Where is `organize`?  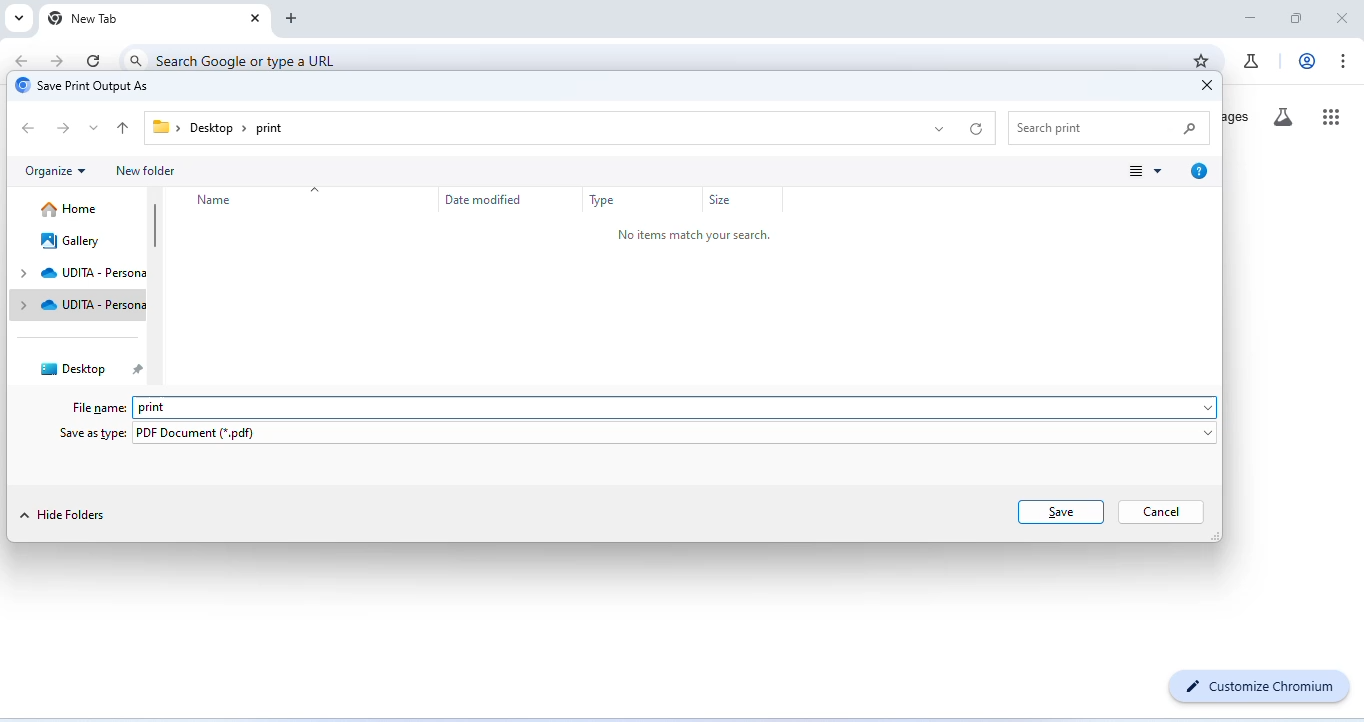
organize is located at coordinates (61, 172).